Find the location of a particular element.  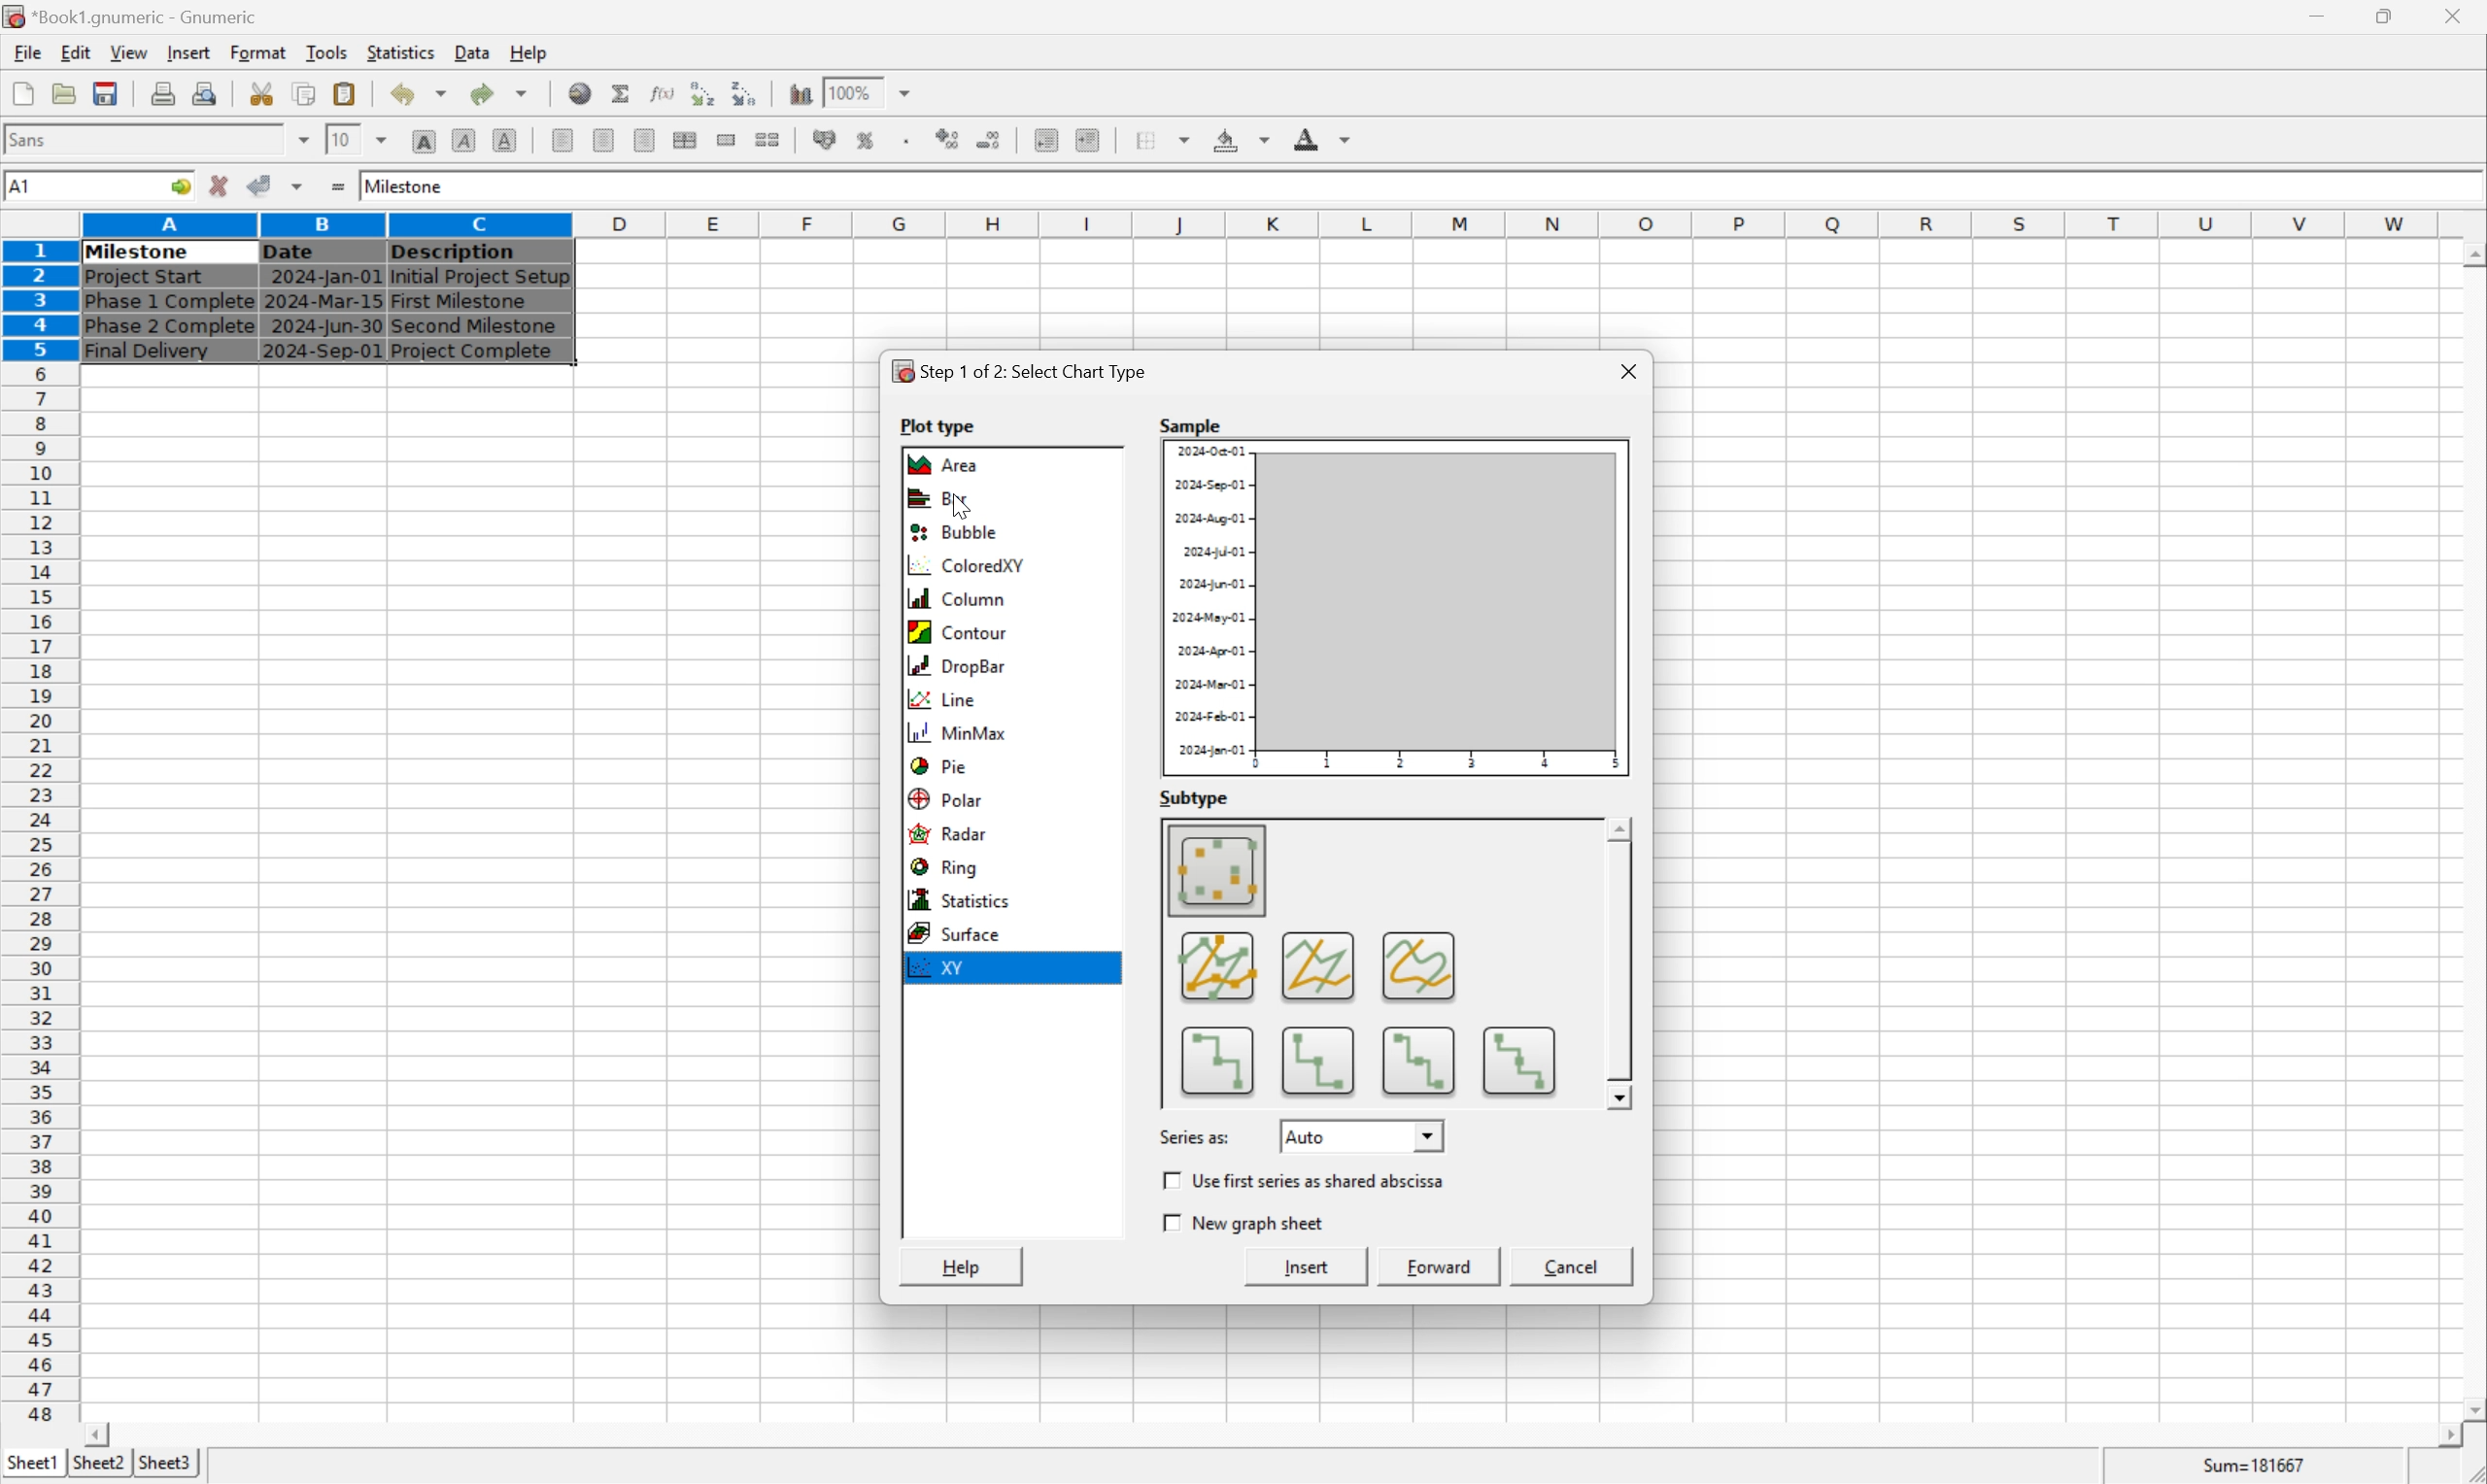

help is located at coordinates (964, 1266).